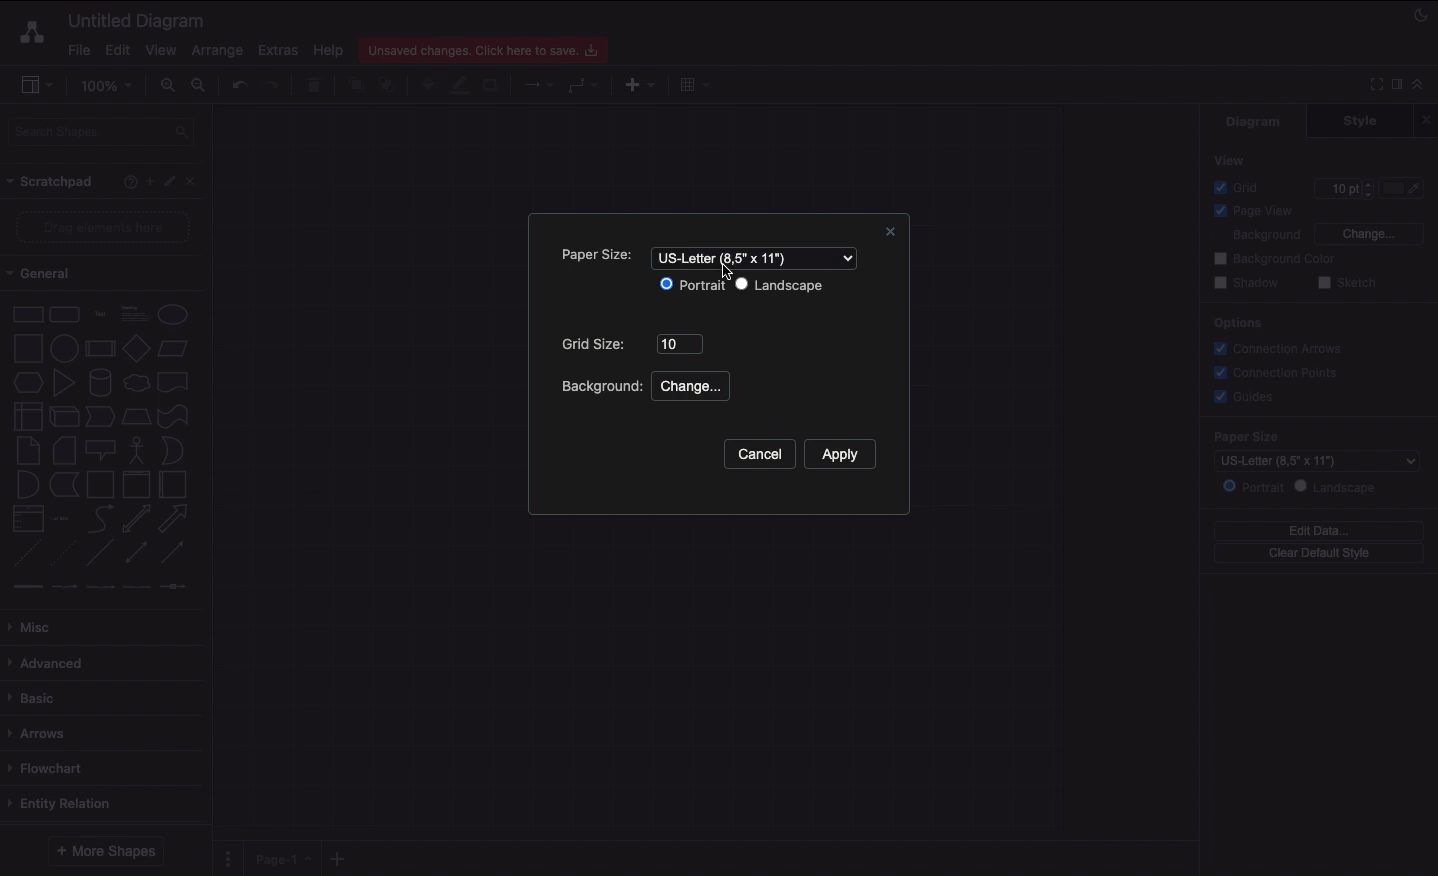 This screenshot has width=1438, height=876. I want to click on Cloud, so click(135, 383).